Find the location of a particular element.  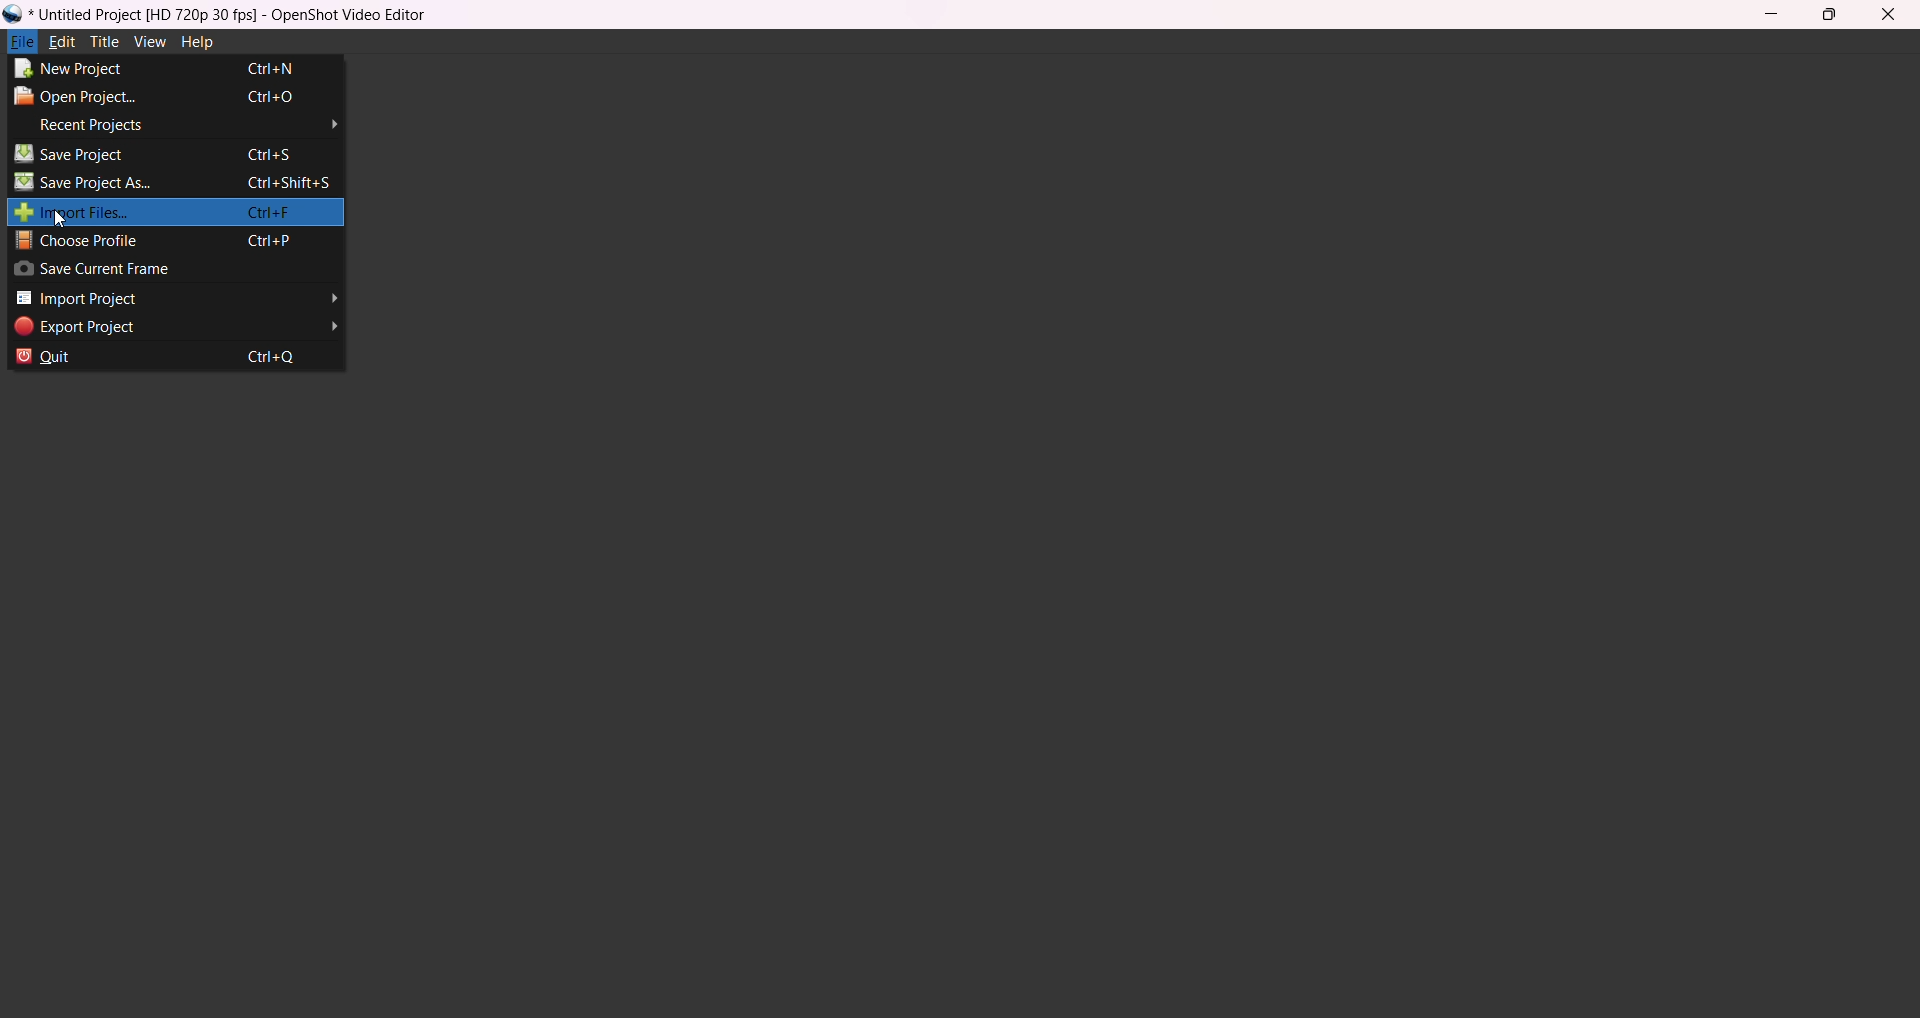

import file is located at coordinates (162, 212).